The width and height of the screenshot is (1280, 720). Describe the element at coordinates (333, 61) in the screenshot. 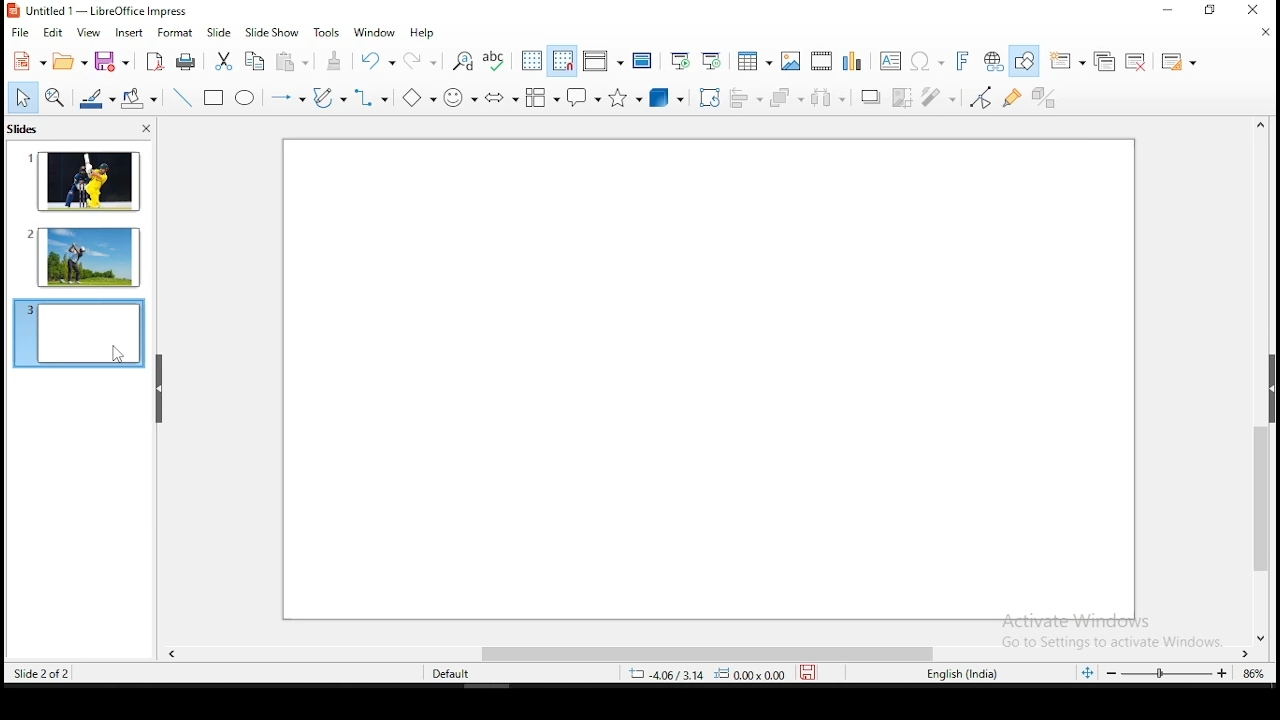

I see `clone formatting` at that location.